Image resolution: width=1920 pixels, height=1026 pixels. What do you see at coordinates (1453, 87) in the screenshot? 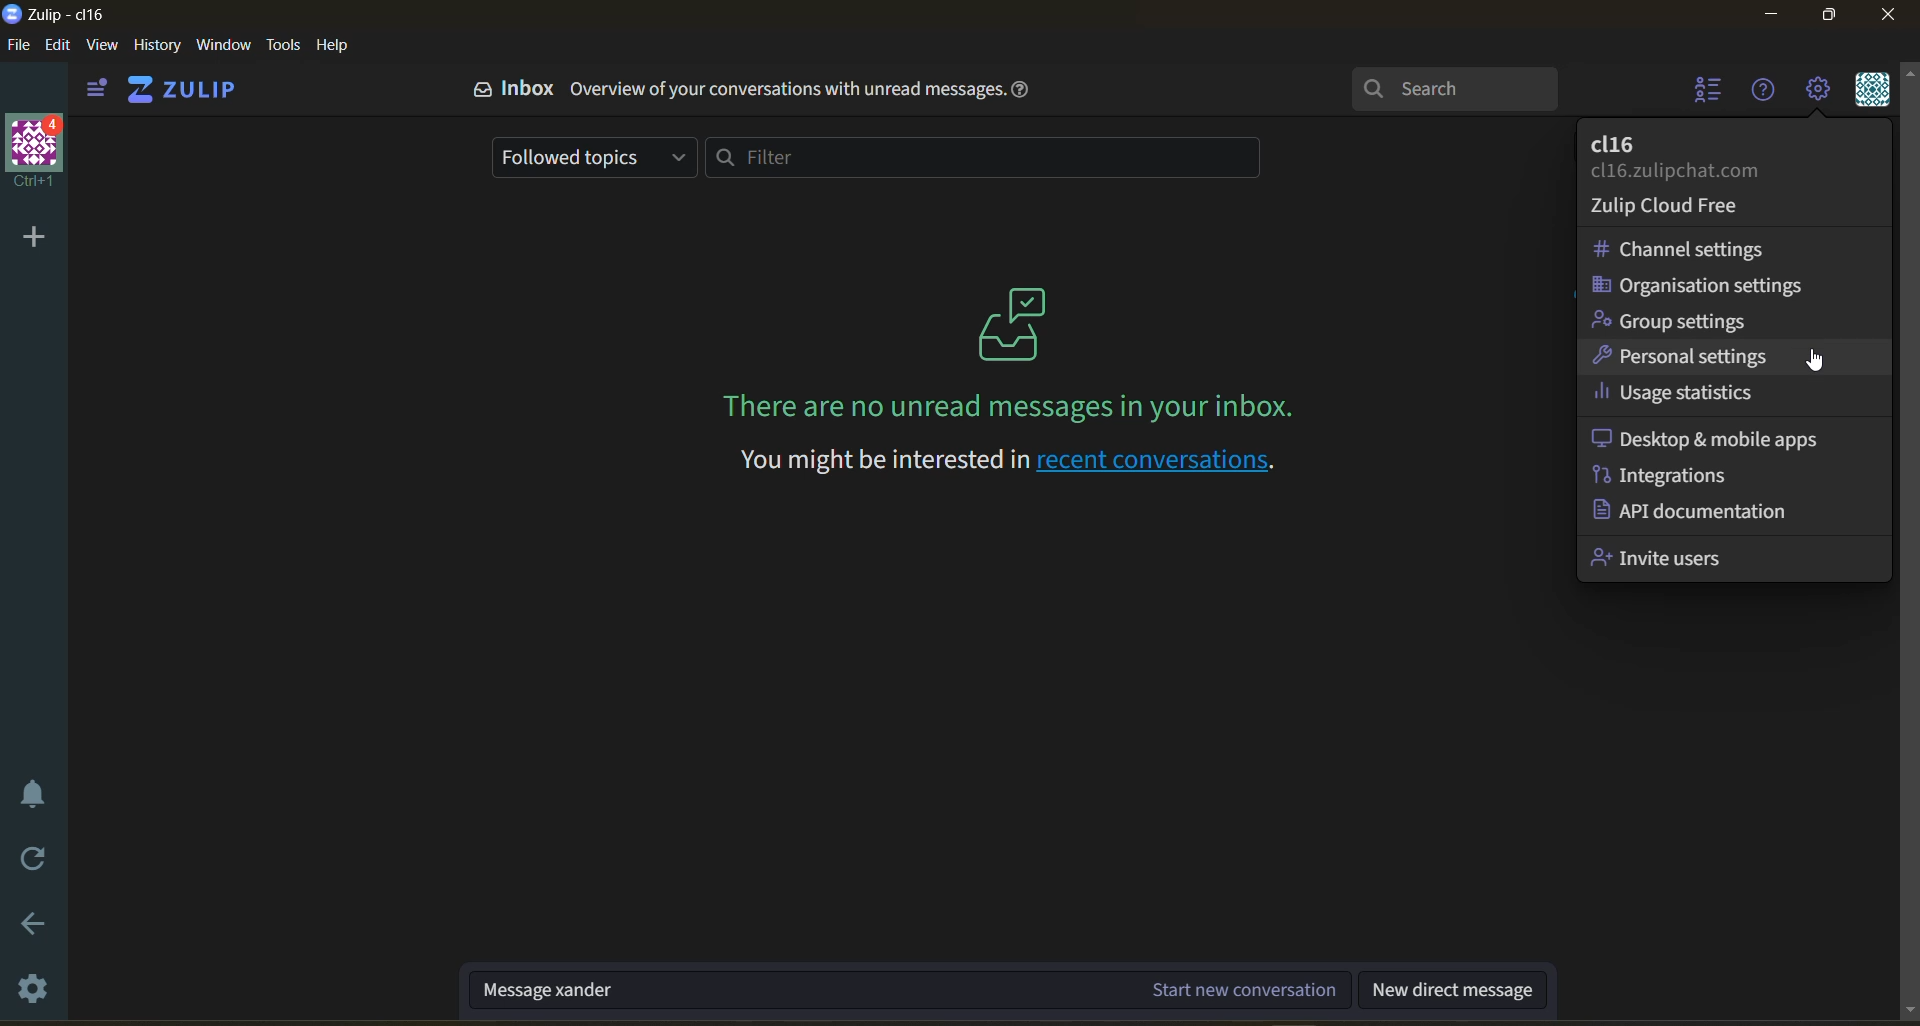
I see `search` at bounding box center [1453, 87].